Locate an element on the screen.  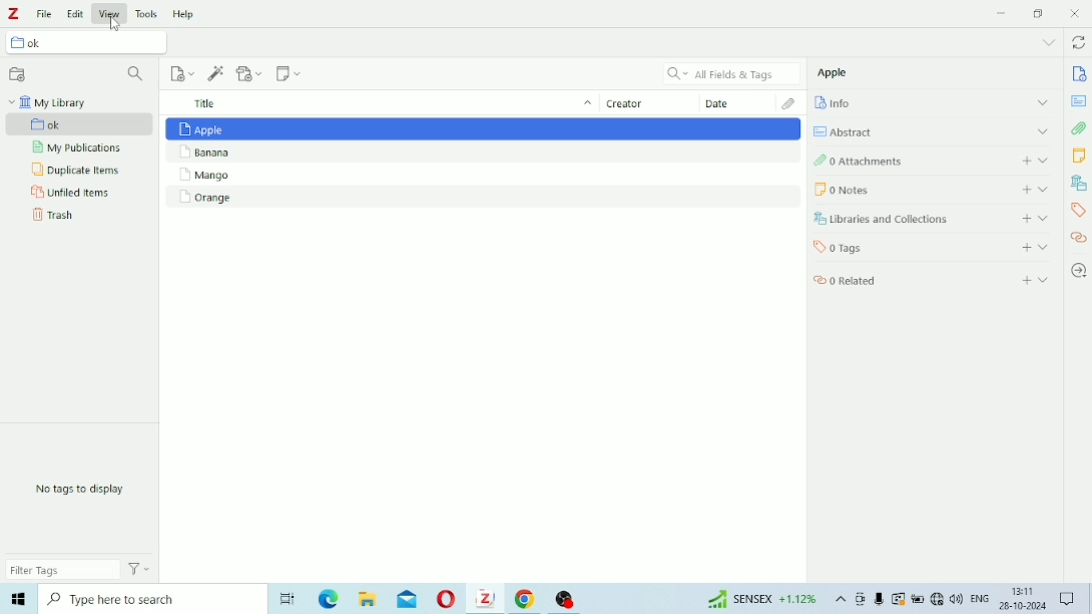
ok is located at coordinates (46, 44).